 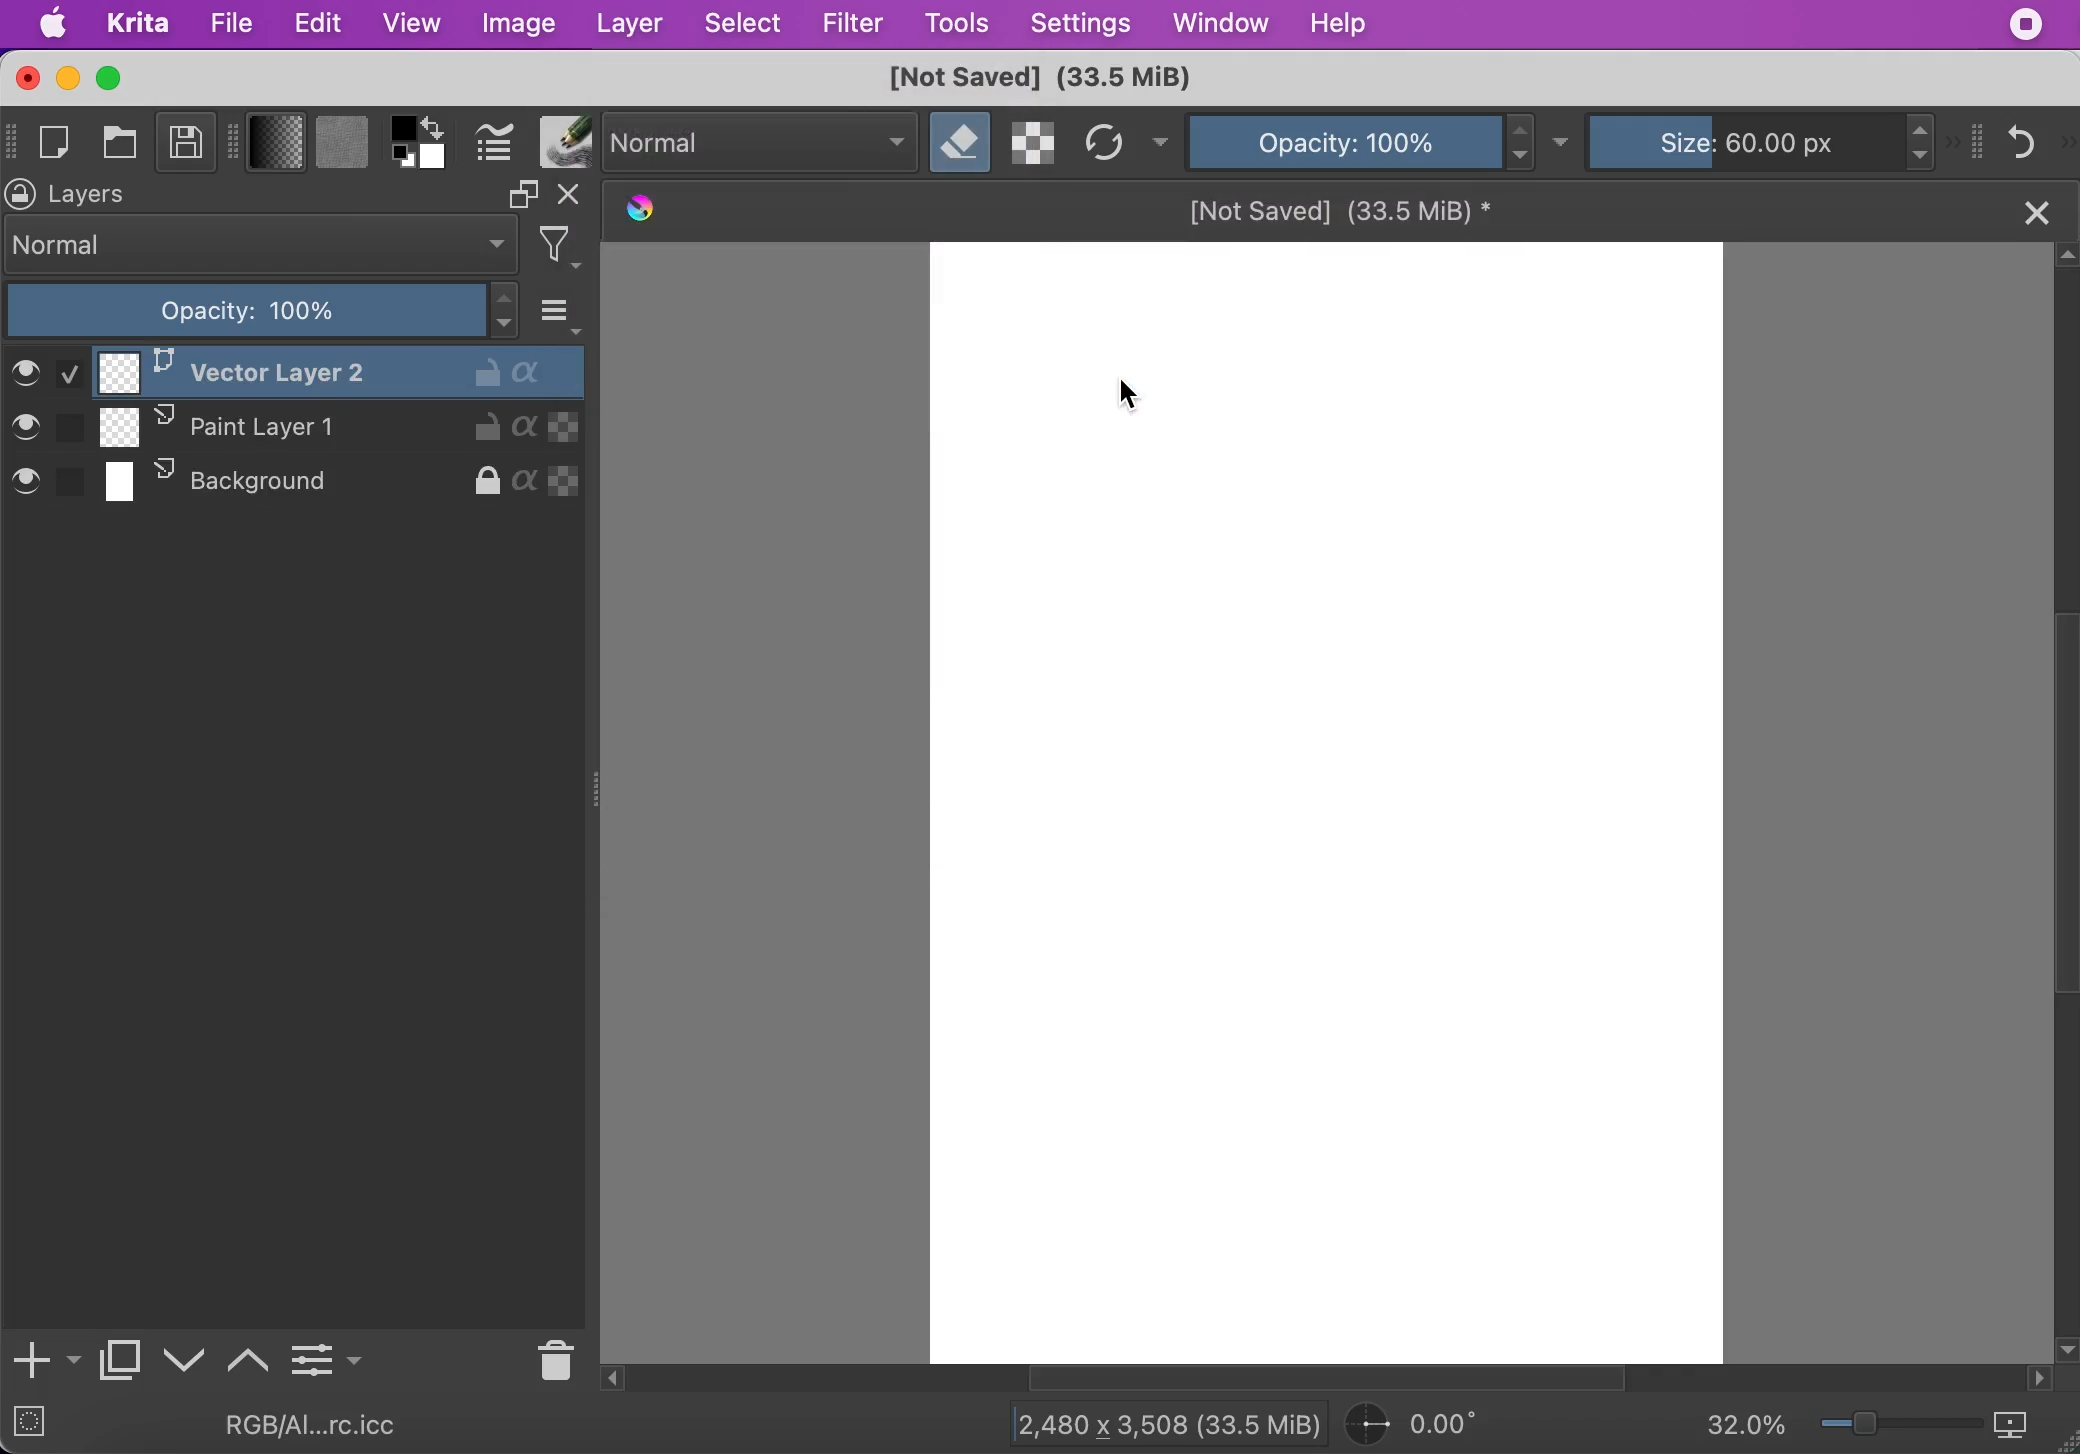 I want to click on select, so click(x=745, y=26).